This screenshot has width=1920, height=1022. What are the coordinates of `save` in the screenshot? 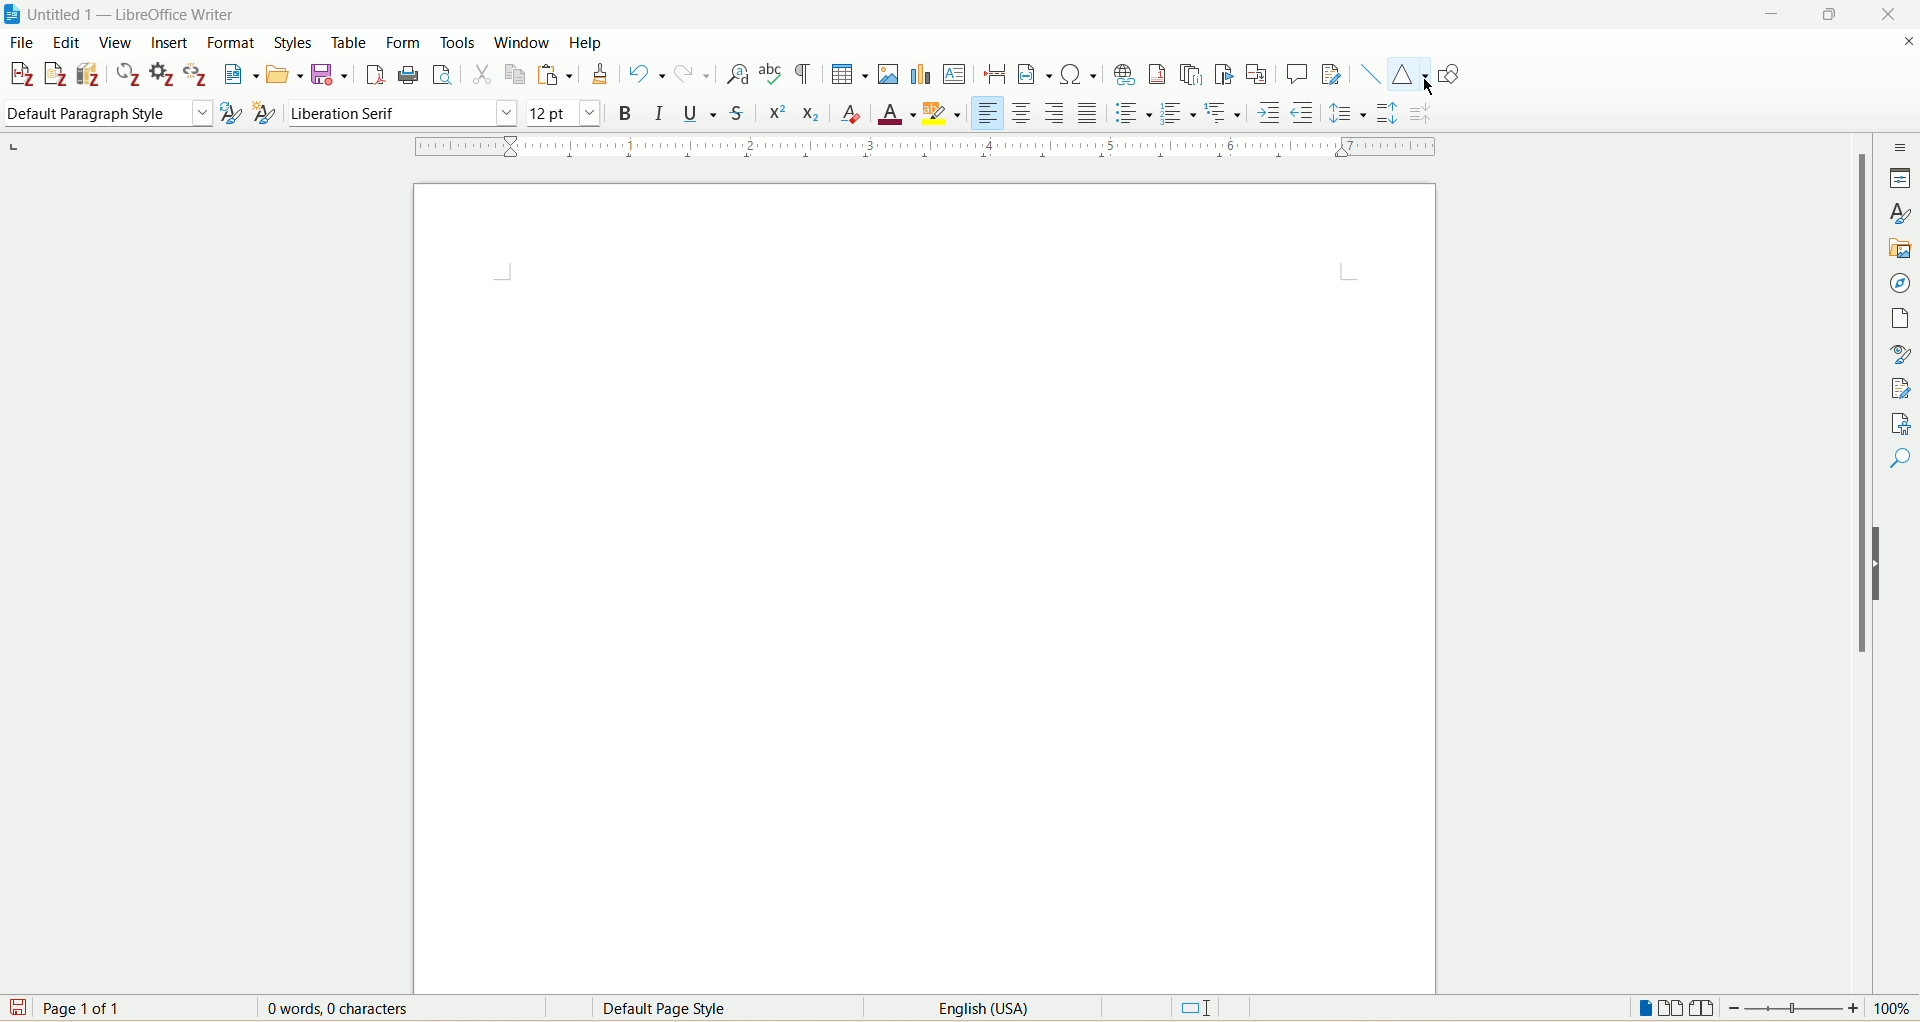 It's located at (16, 1007).